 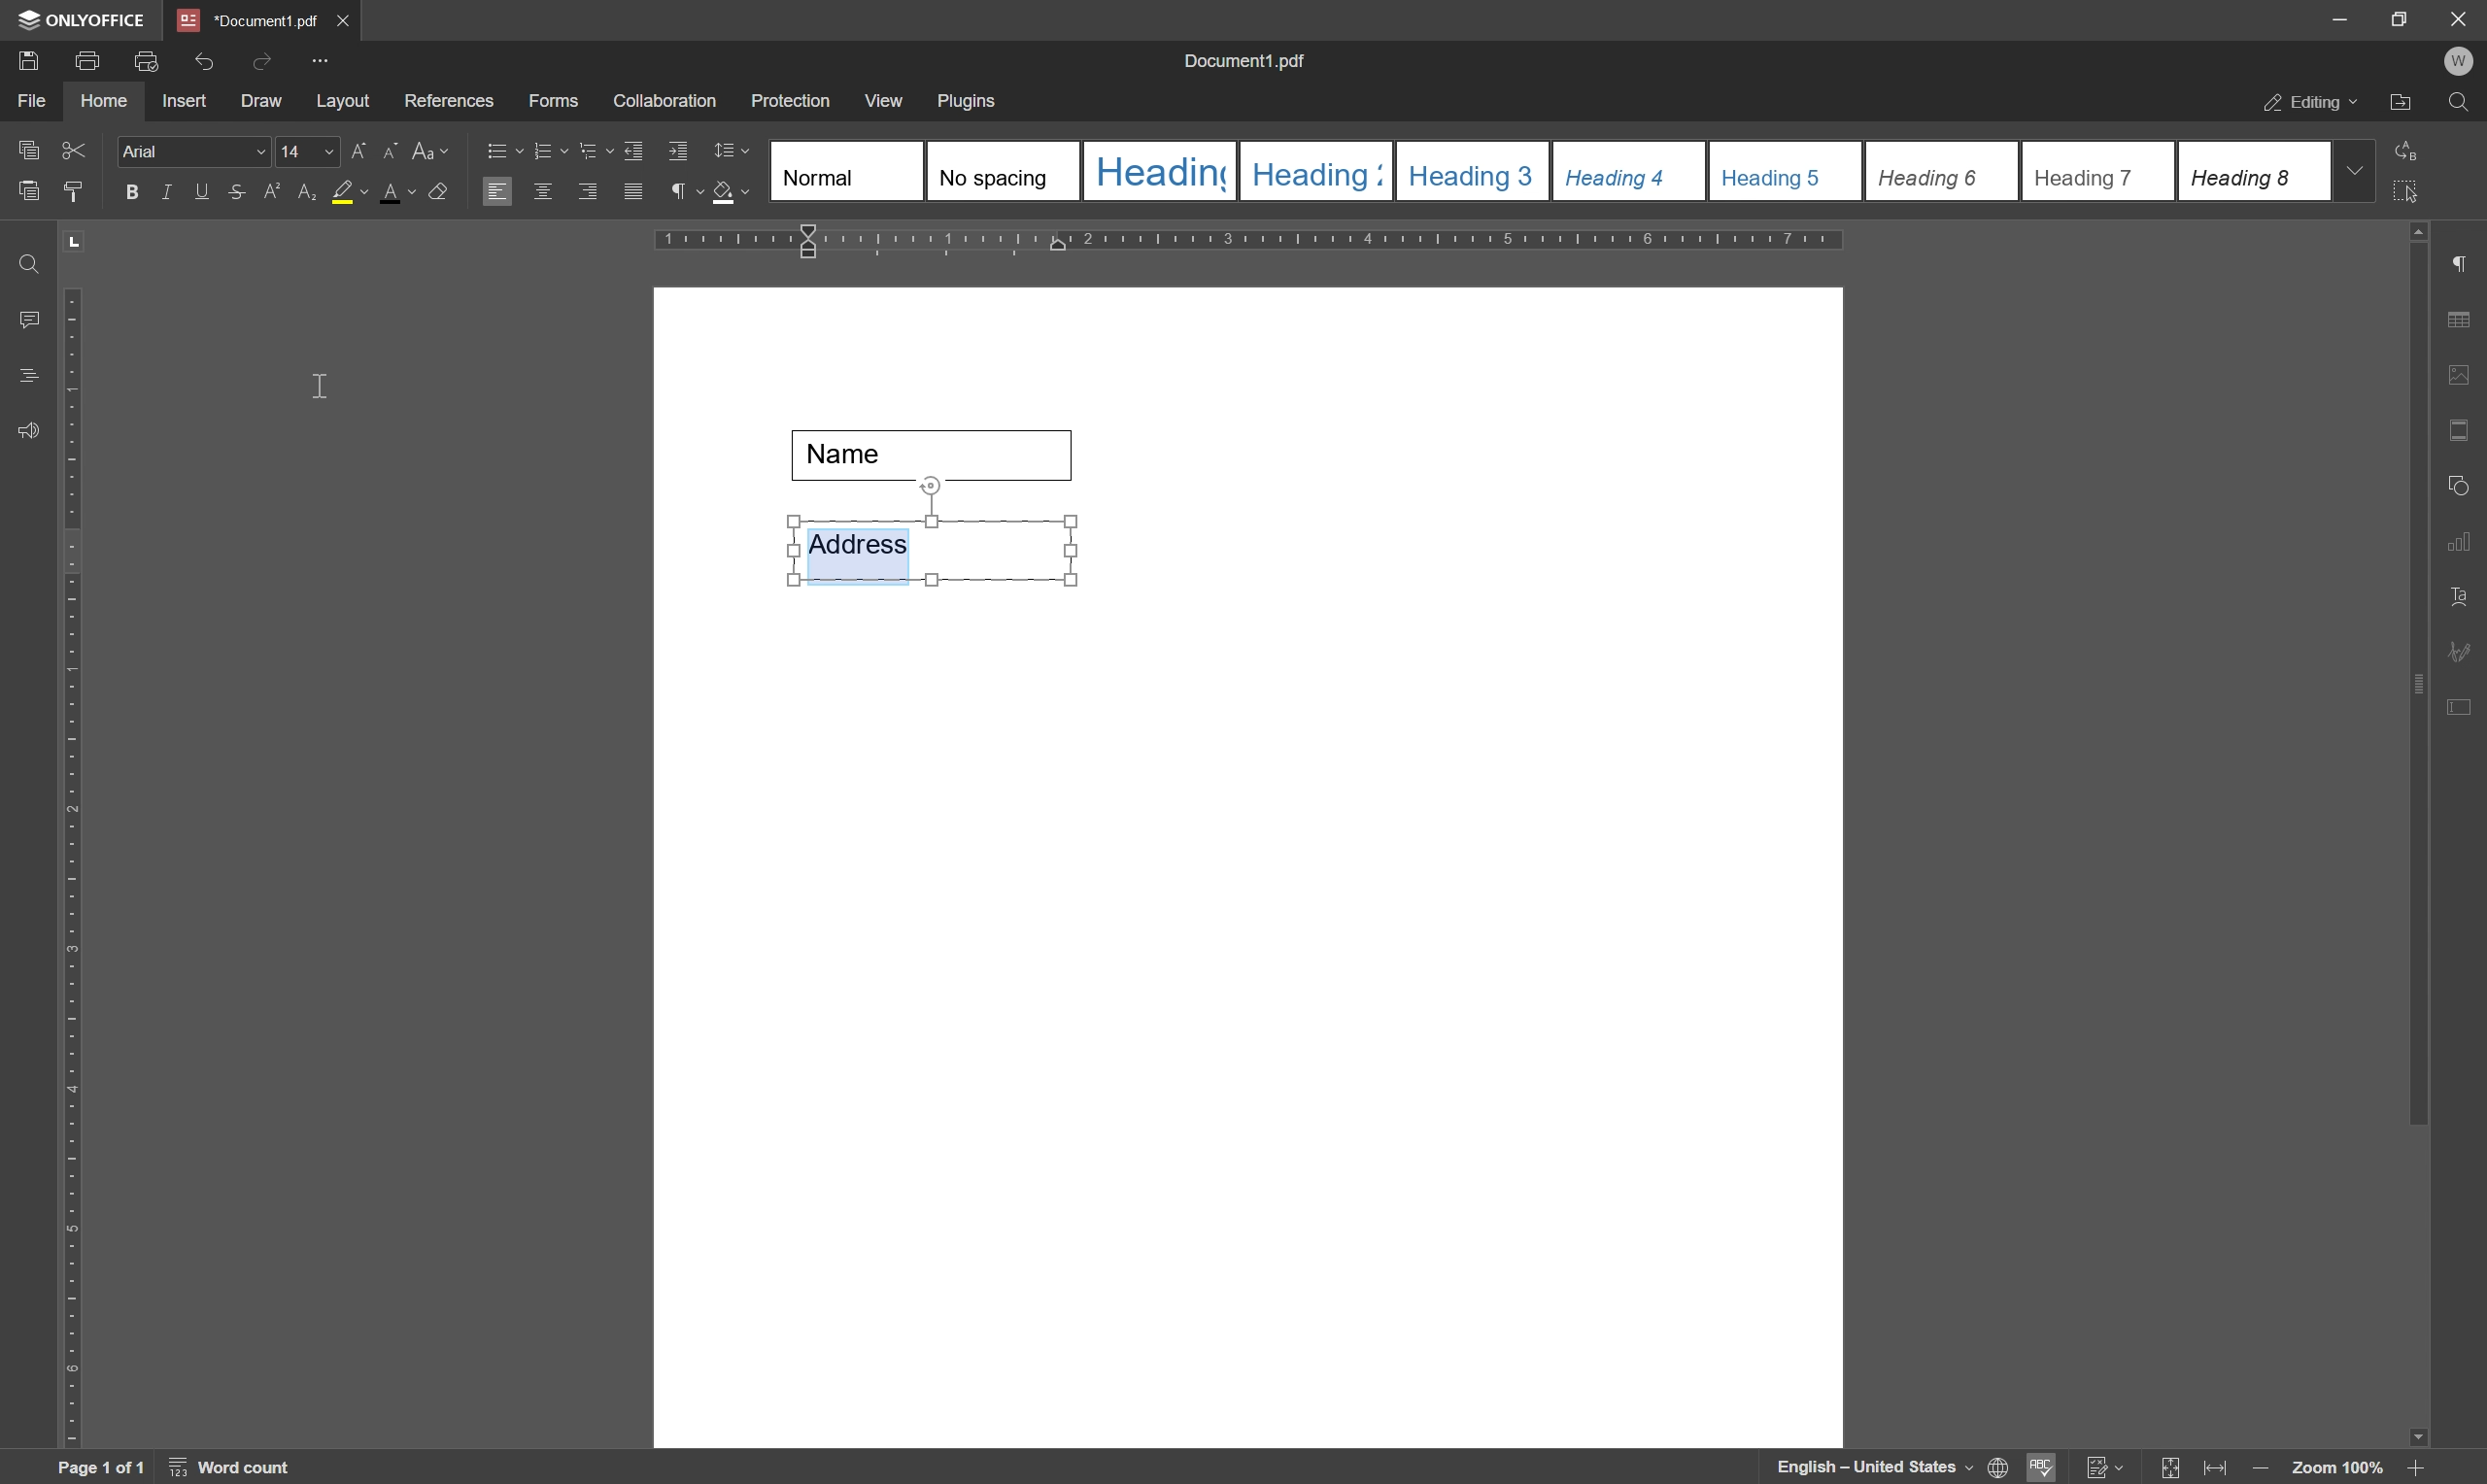 I want to click on track changes, so click(x=2103, y=1468).